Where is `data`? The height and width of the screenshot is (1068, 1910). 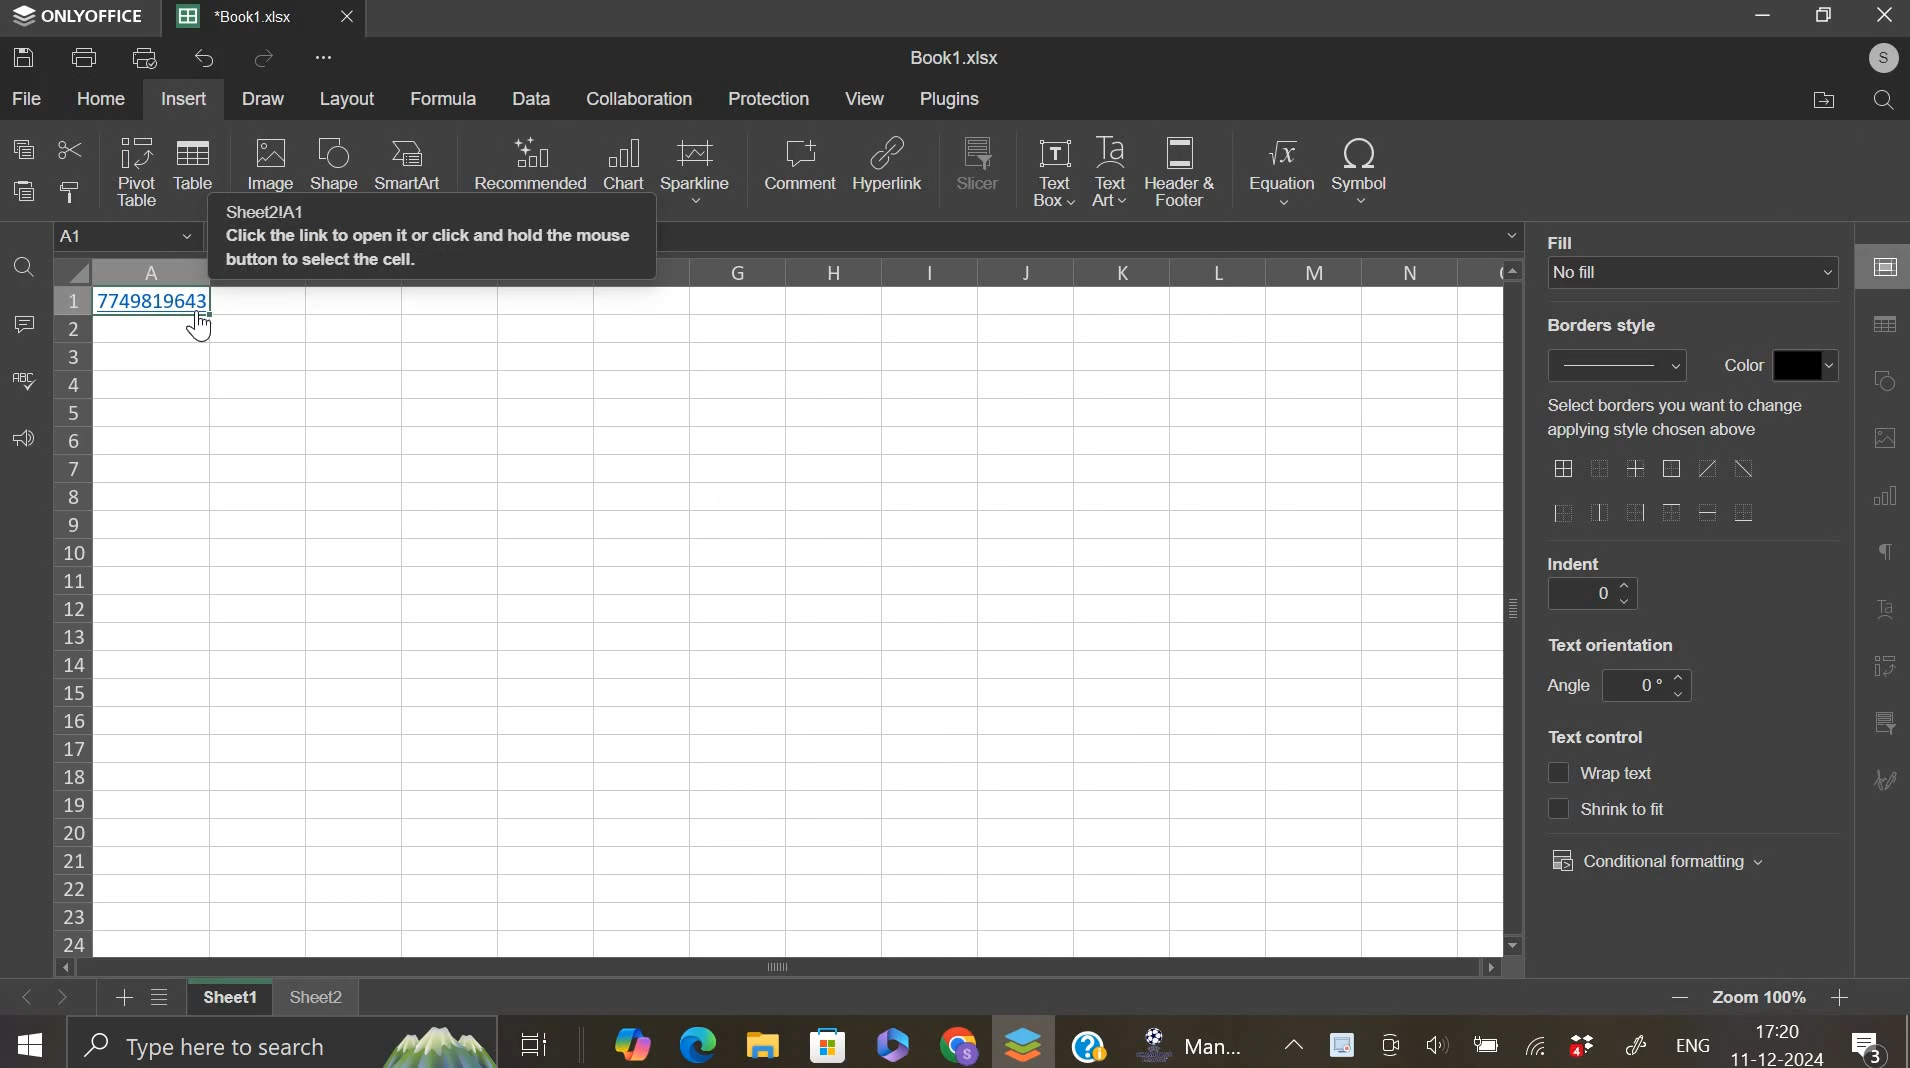
data is located at coordinates (155, 304).